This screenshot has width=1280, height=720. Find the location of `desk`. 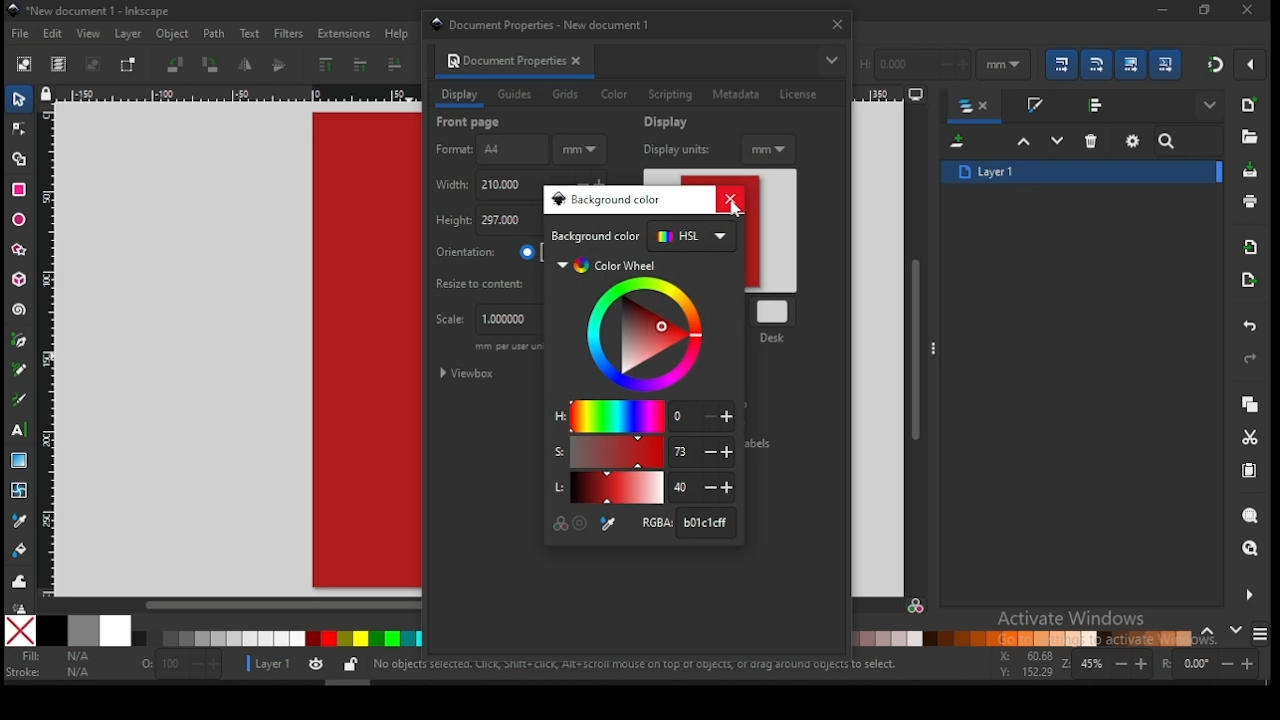

desk is located at coordinates (775, 319).